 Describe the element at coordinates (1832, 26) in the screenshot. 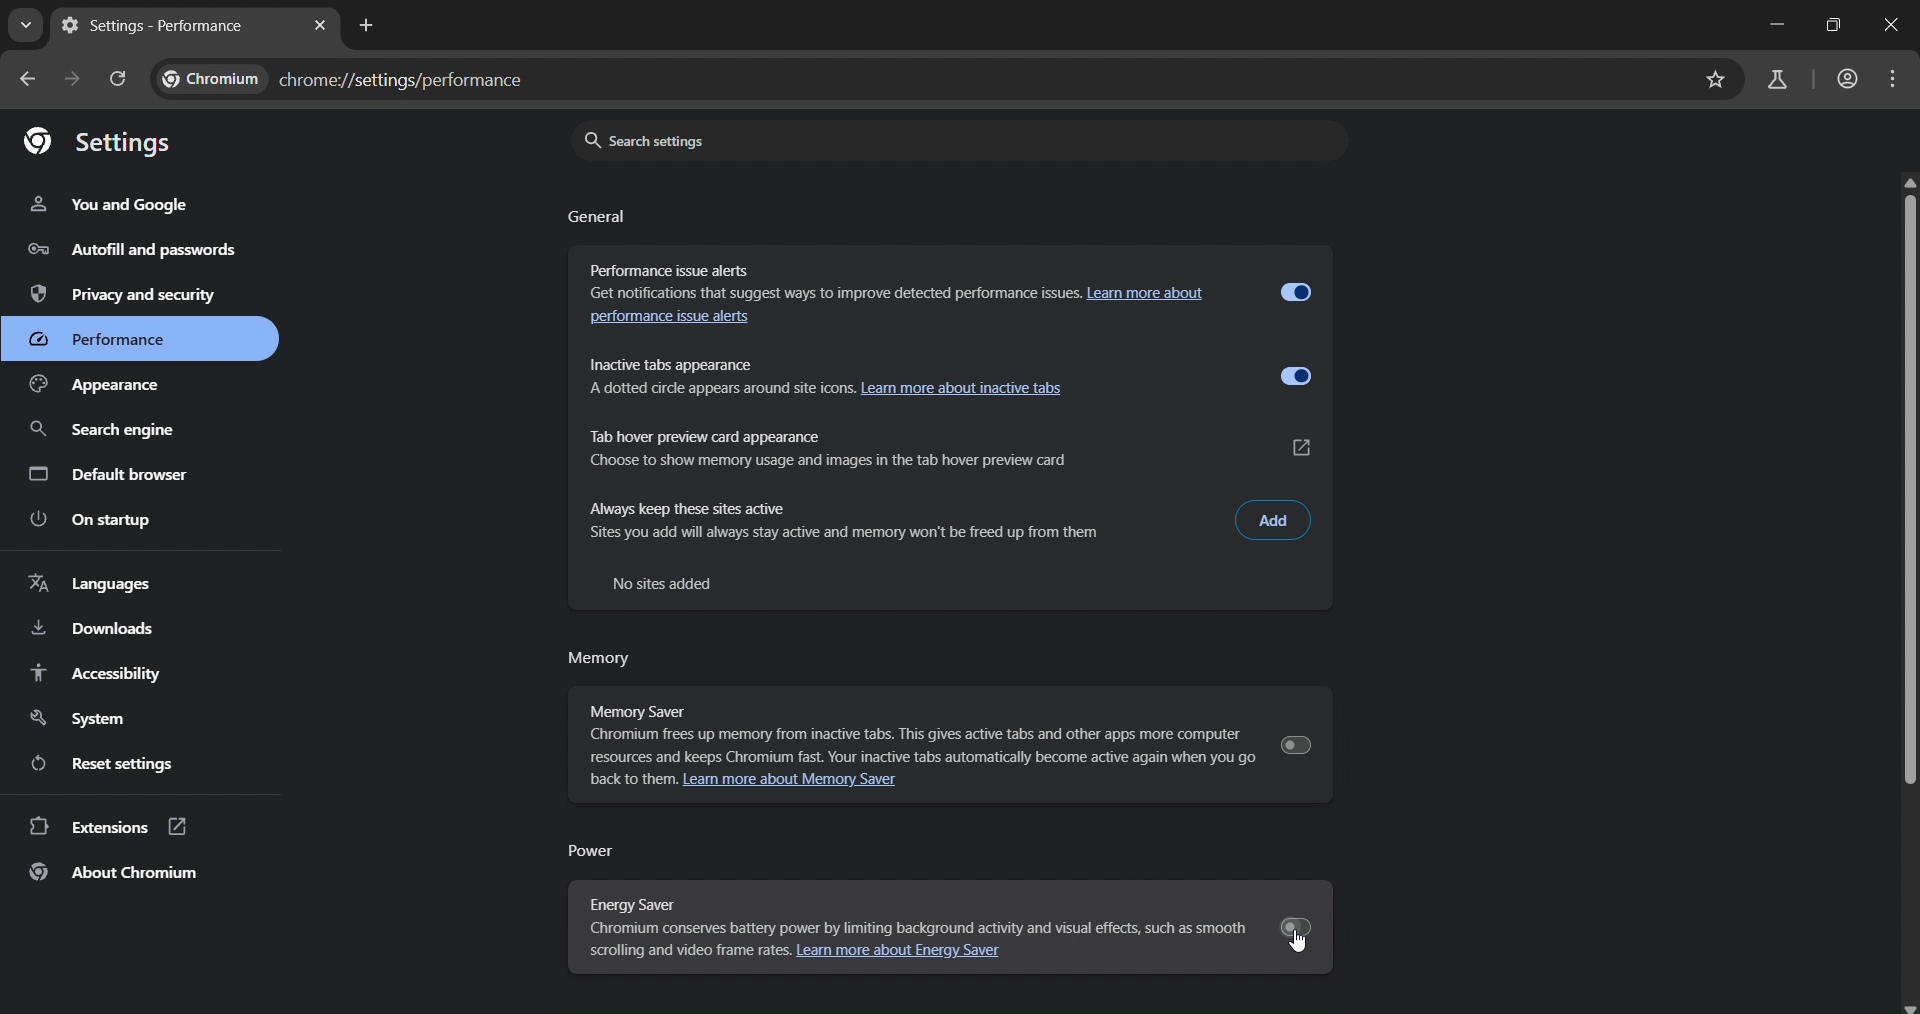

I see `restore down` at that location.